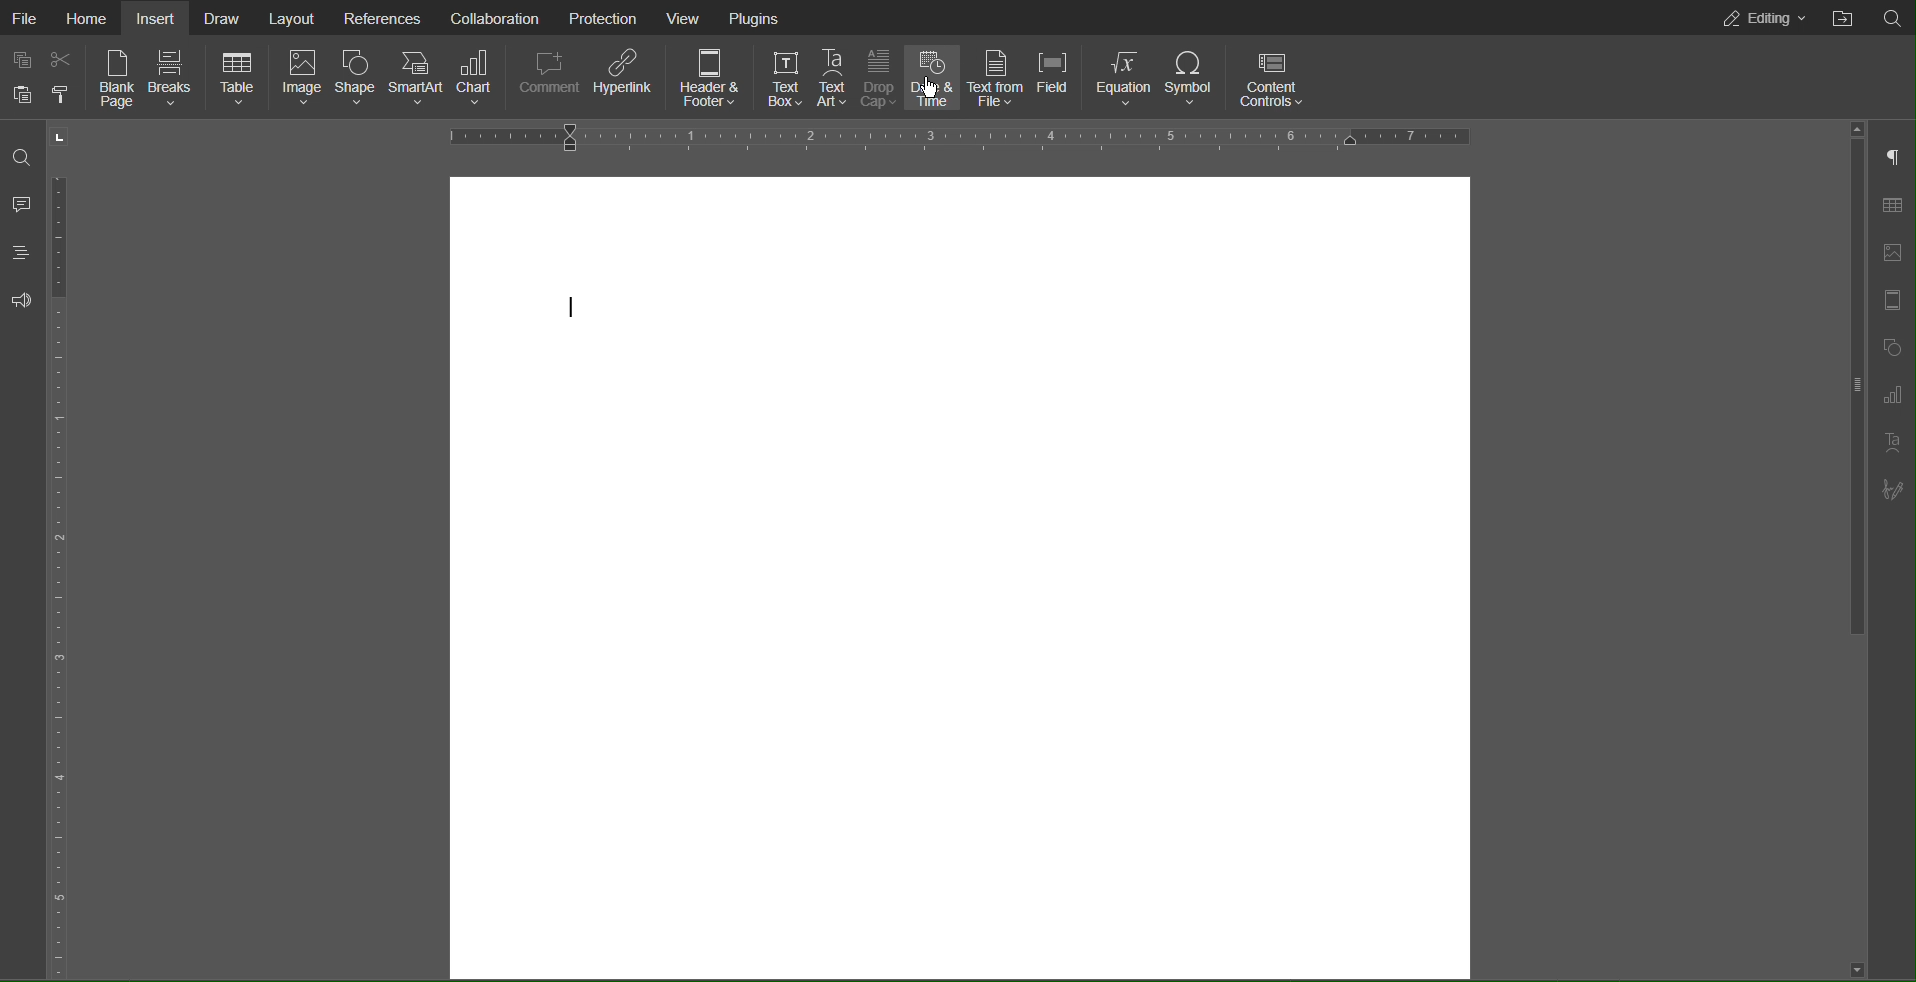  What do you see at coordinates (1052, 76) in the screenshot?
I see `Field` at bounding box center [1052, 76].